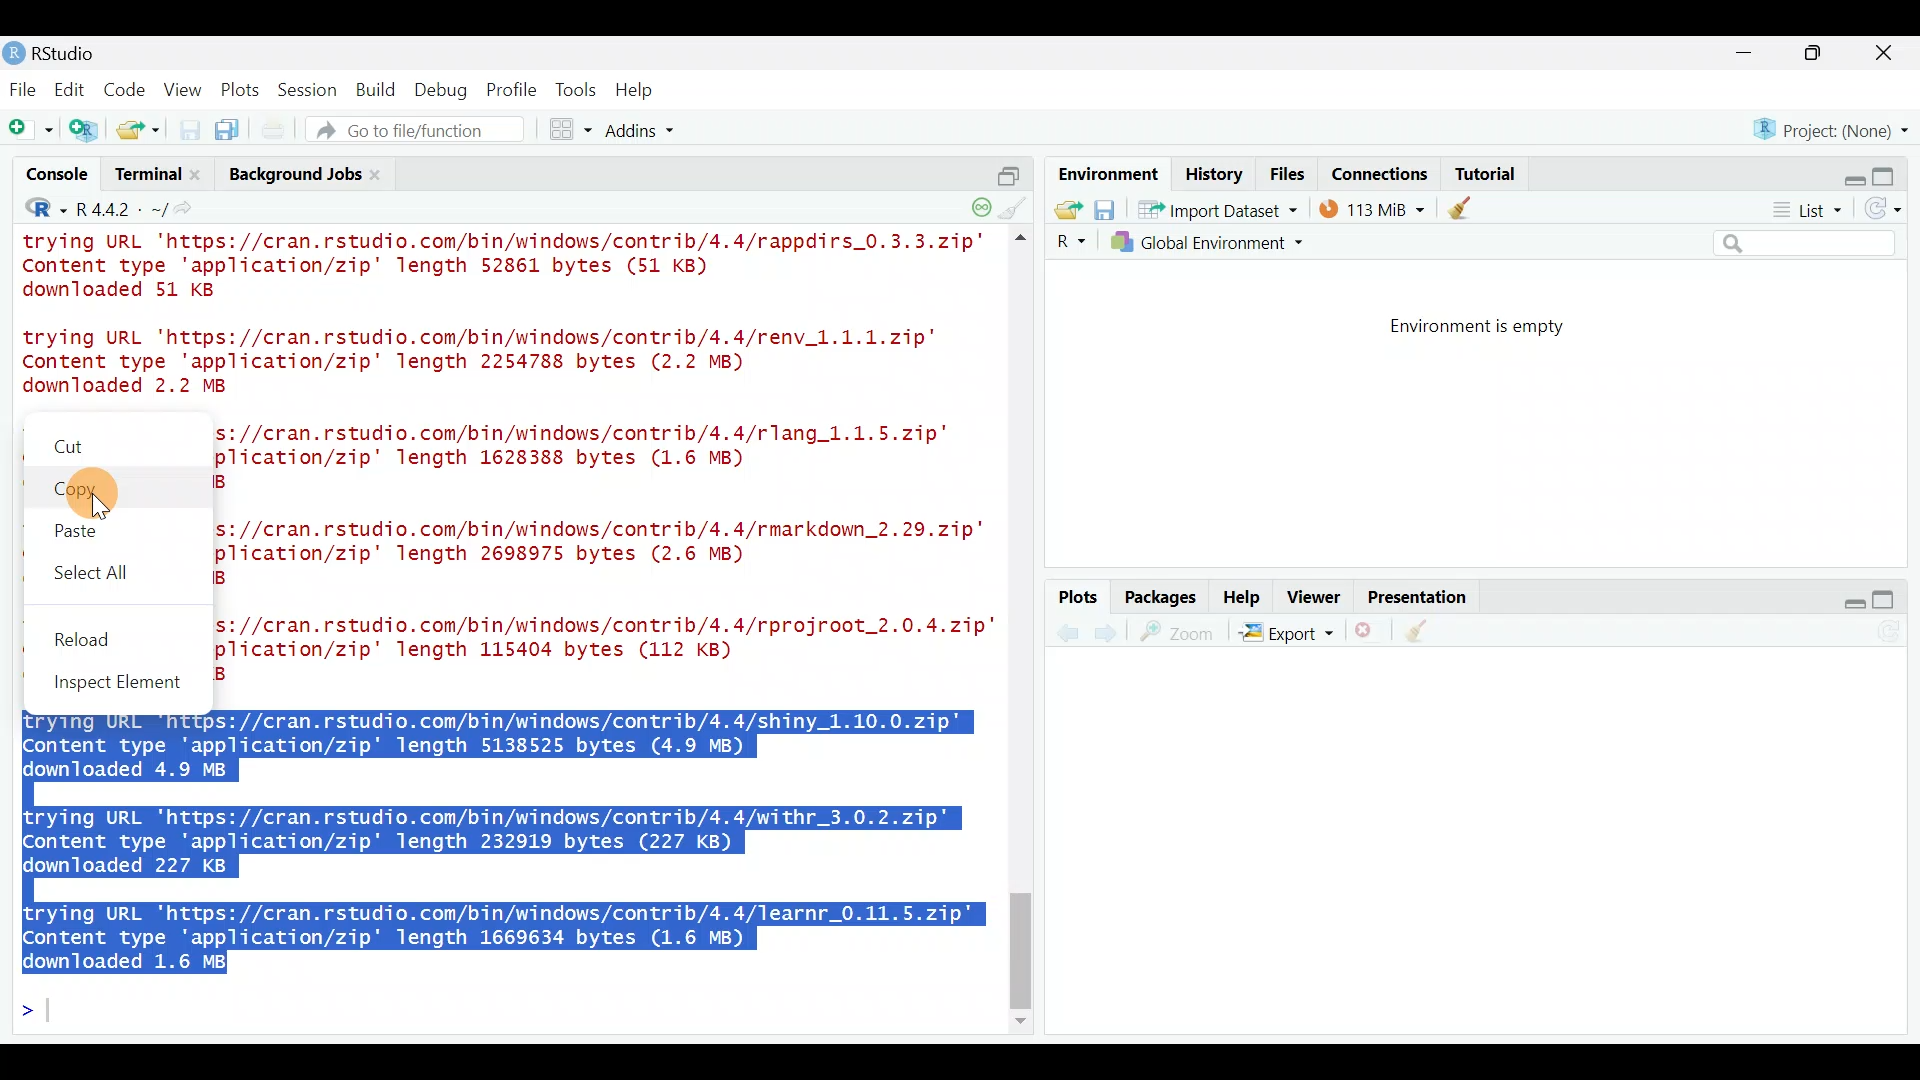 The image size is (1920, 1080). Describe the element at coordinates (1890, 211) in the screenshot. I see `Refresh list of objects in the environment` at that location.